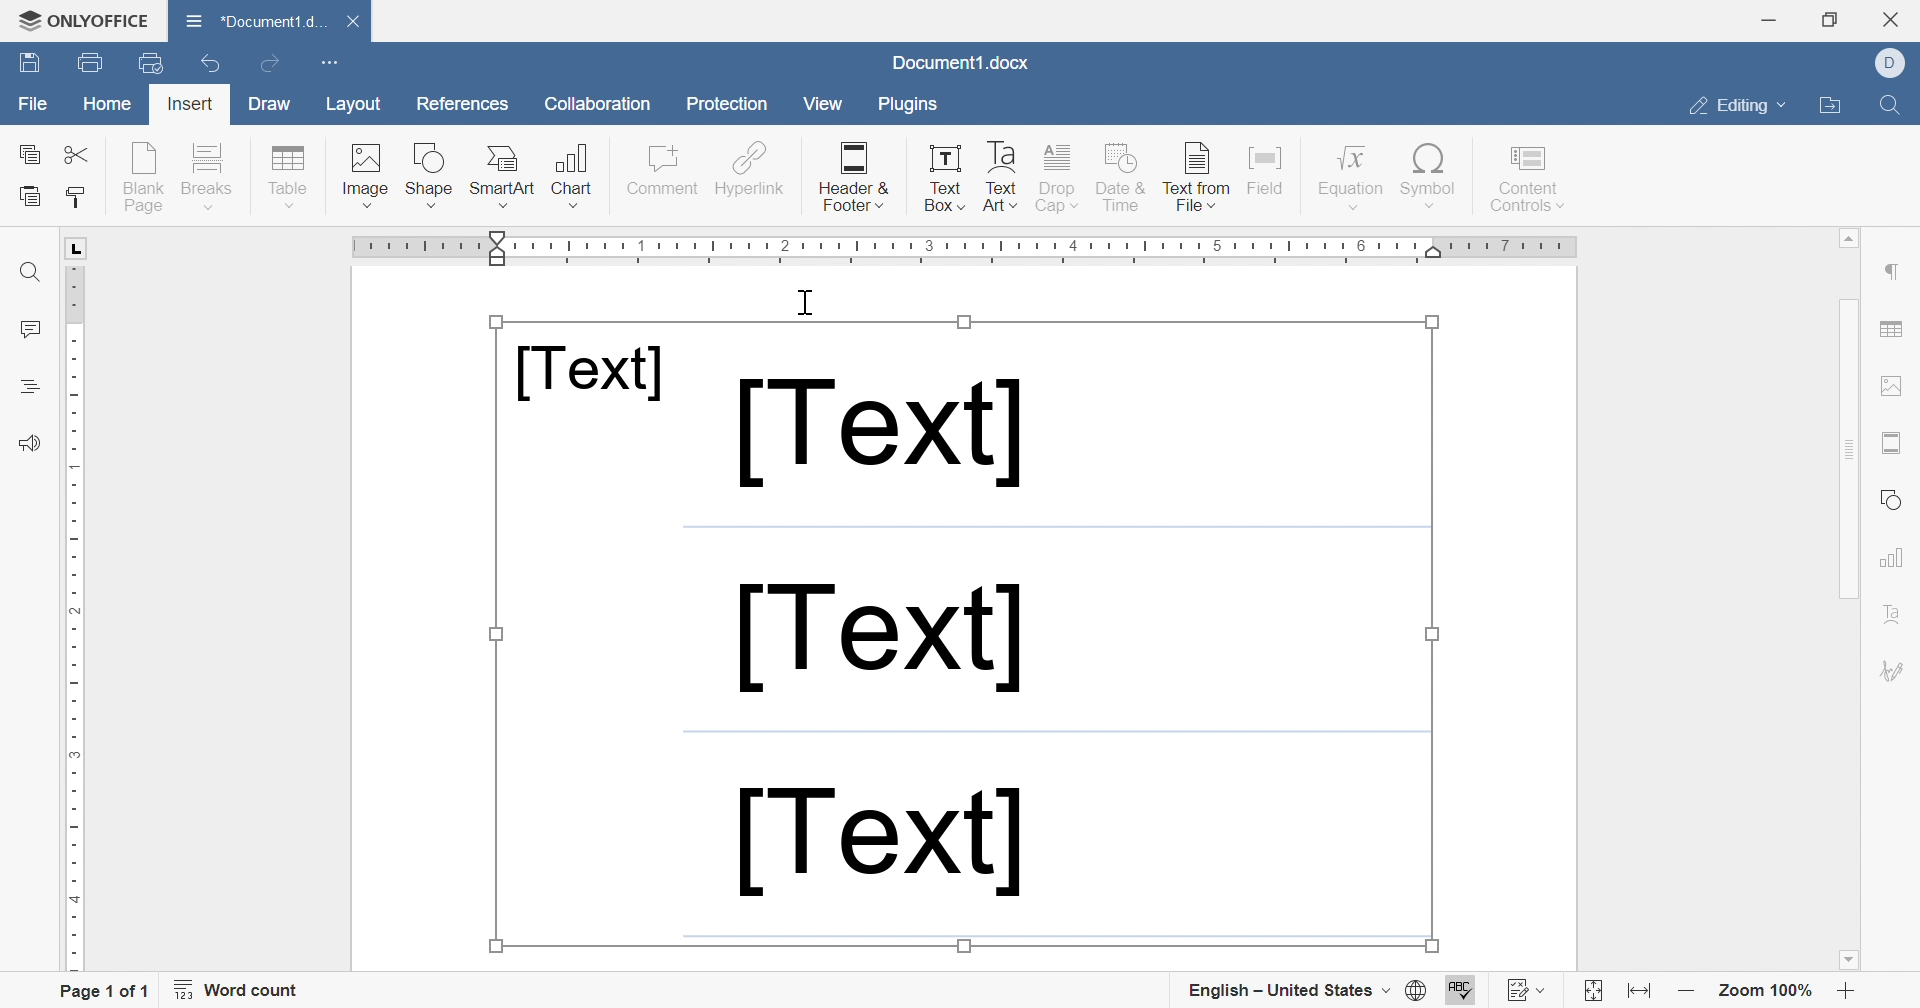 The height and width of the screenshot is (1008, 1920). What do you see at coordinates (358, 19) in the screenshot?
I see `Close` at bounding box center [358, 19].